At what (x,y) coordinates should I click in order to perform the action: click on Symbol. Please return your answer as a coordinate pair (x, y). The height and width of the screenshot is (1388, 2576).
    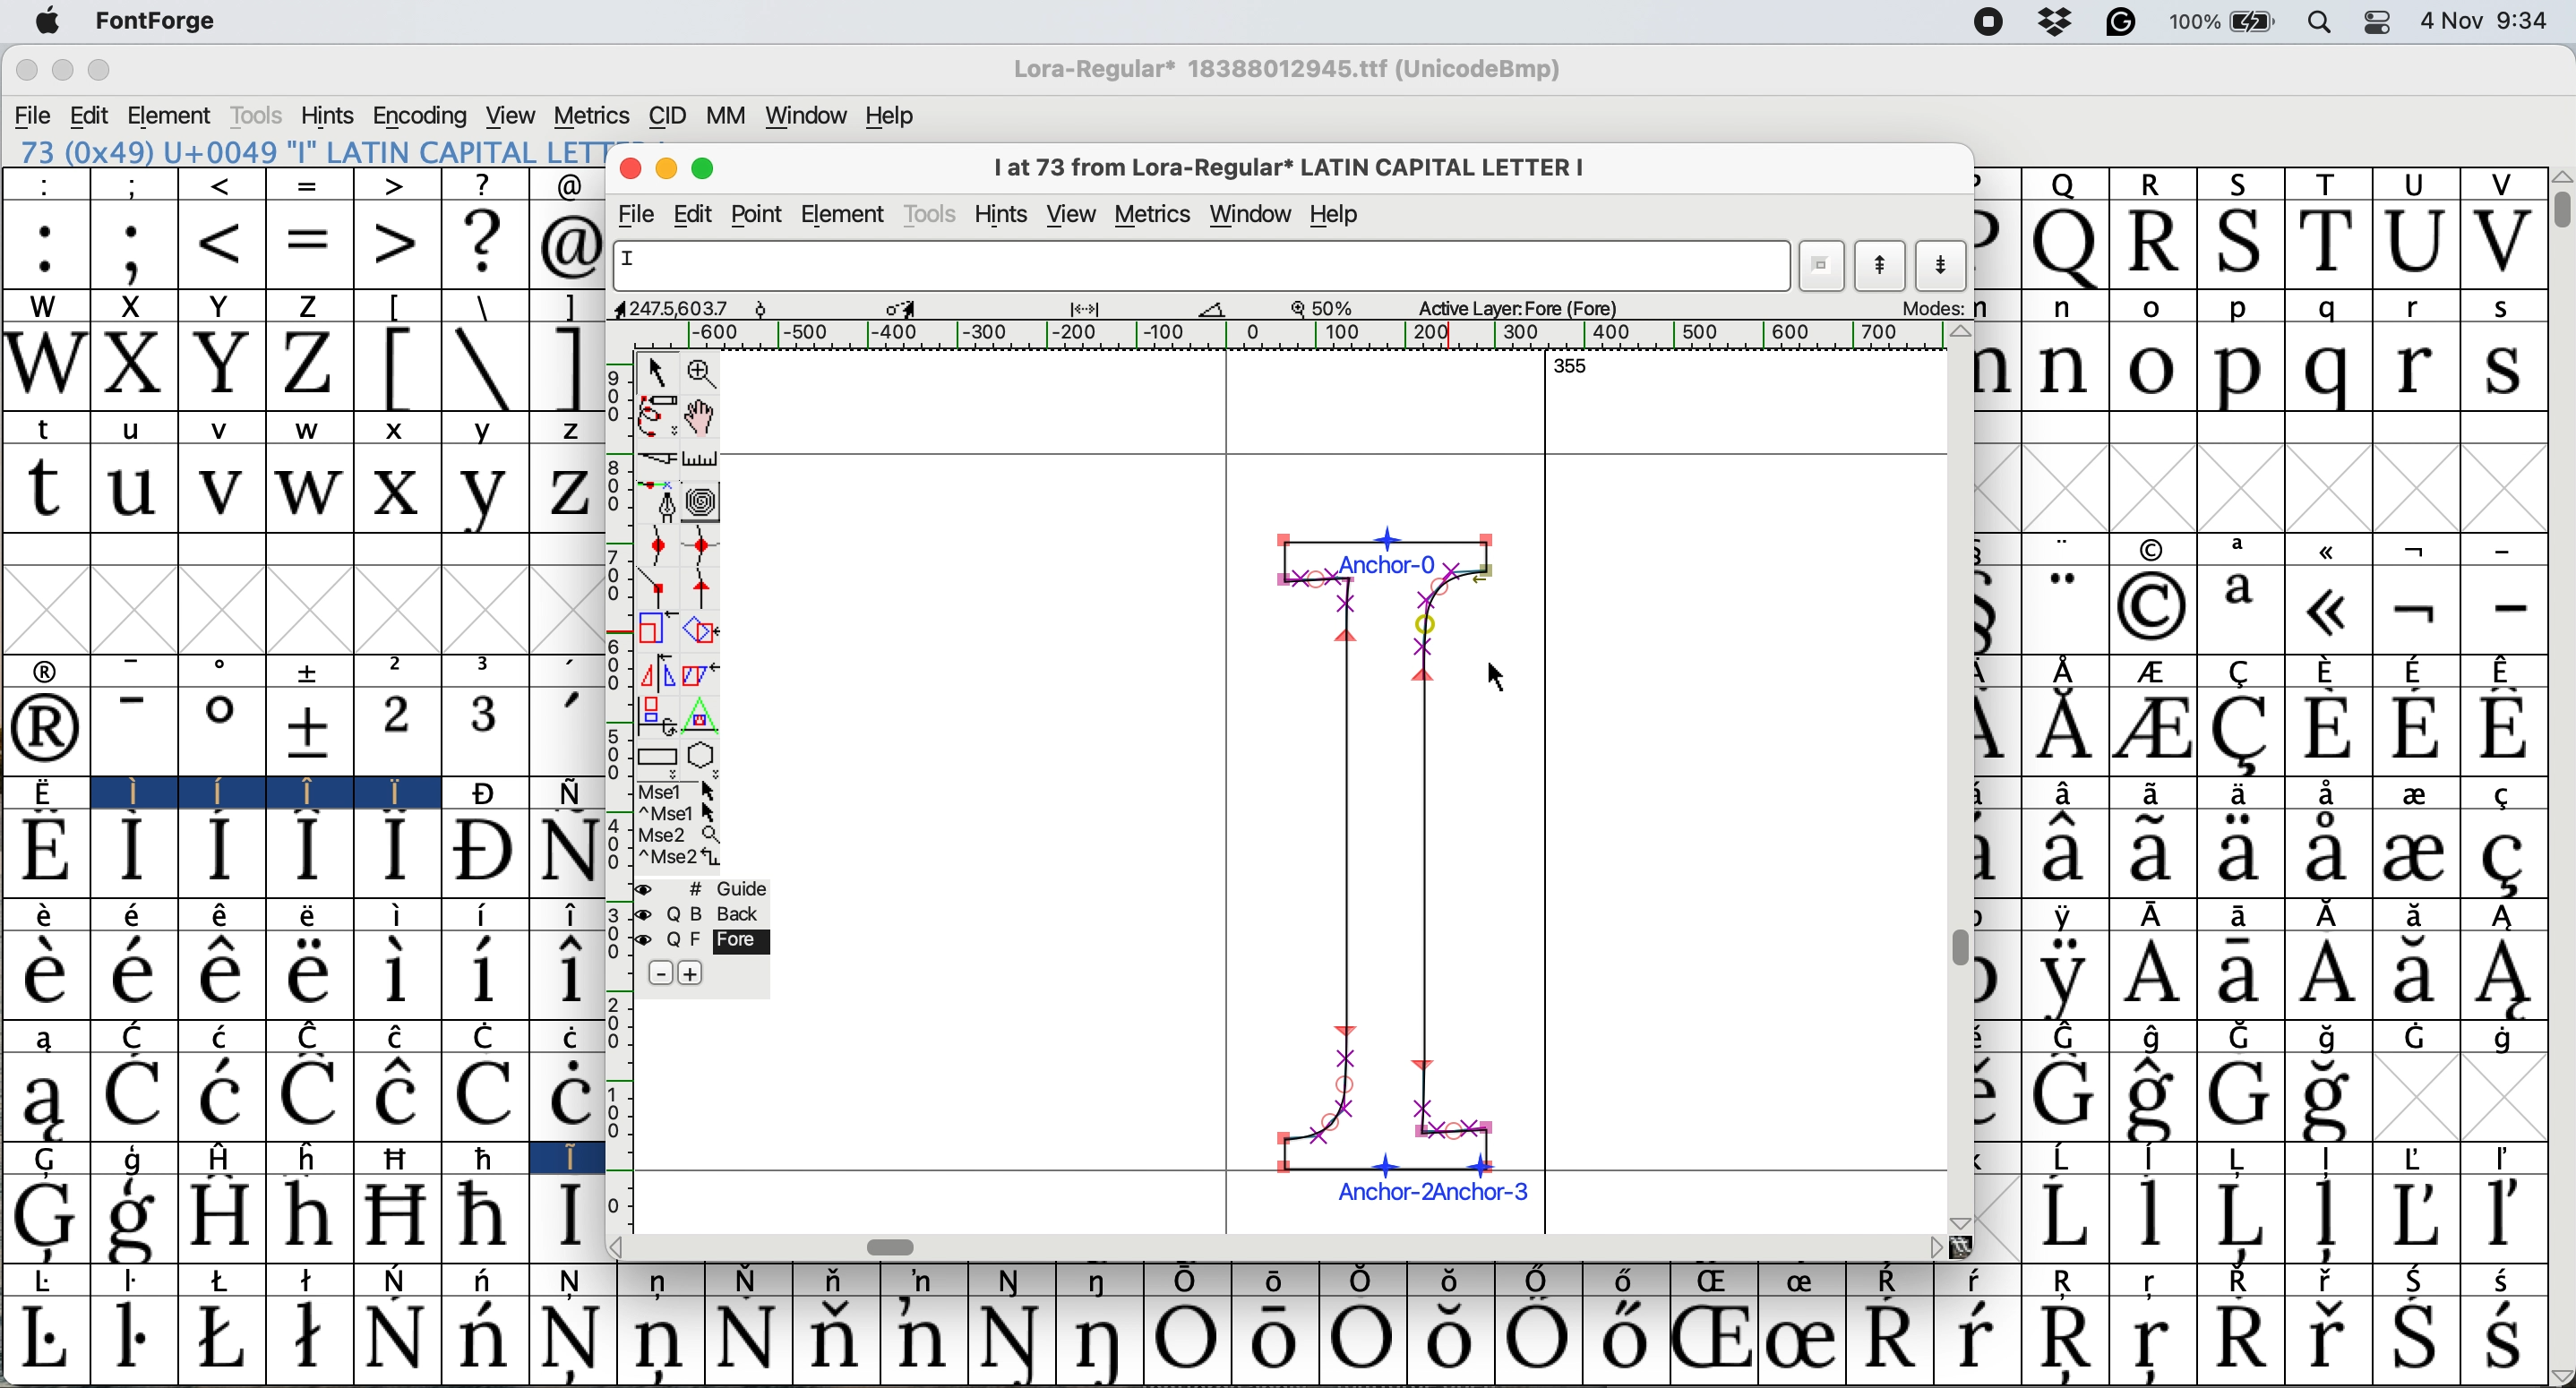
    Looking at the image, I should click on (2417, 795).